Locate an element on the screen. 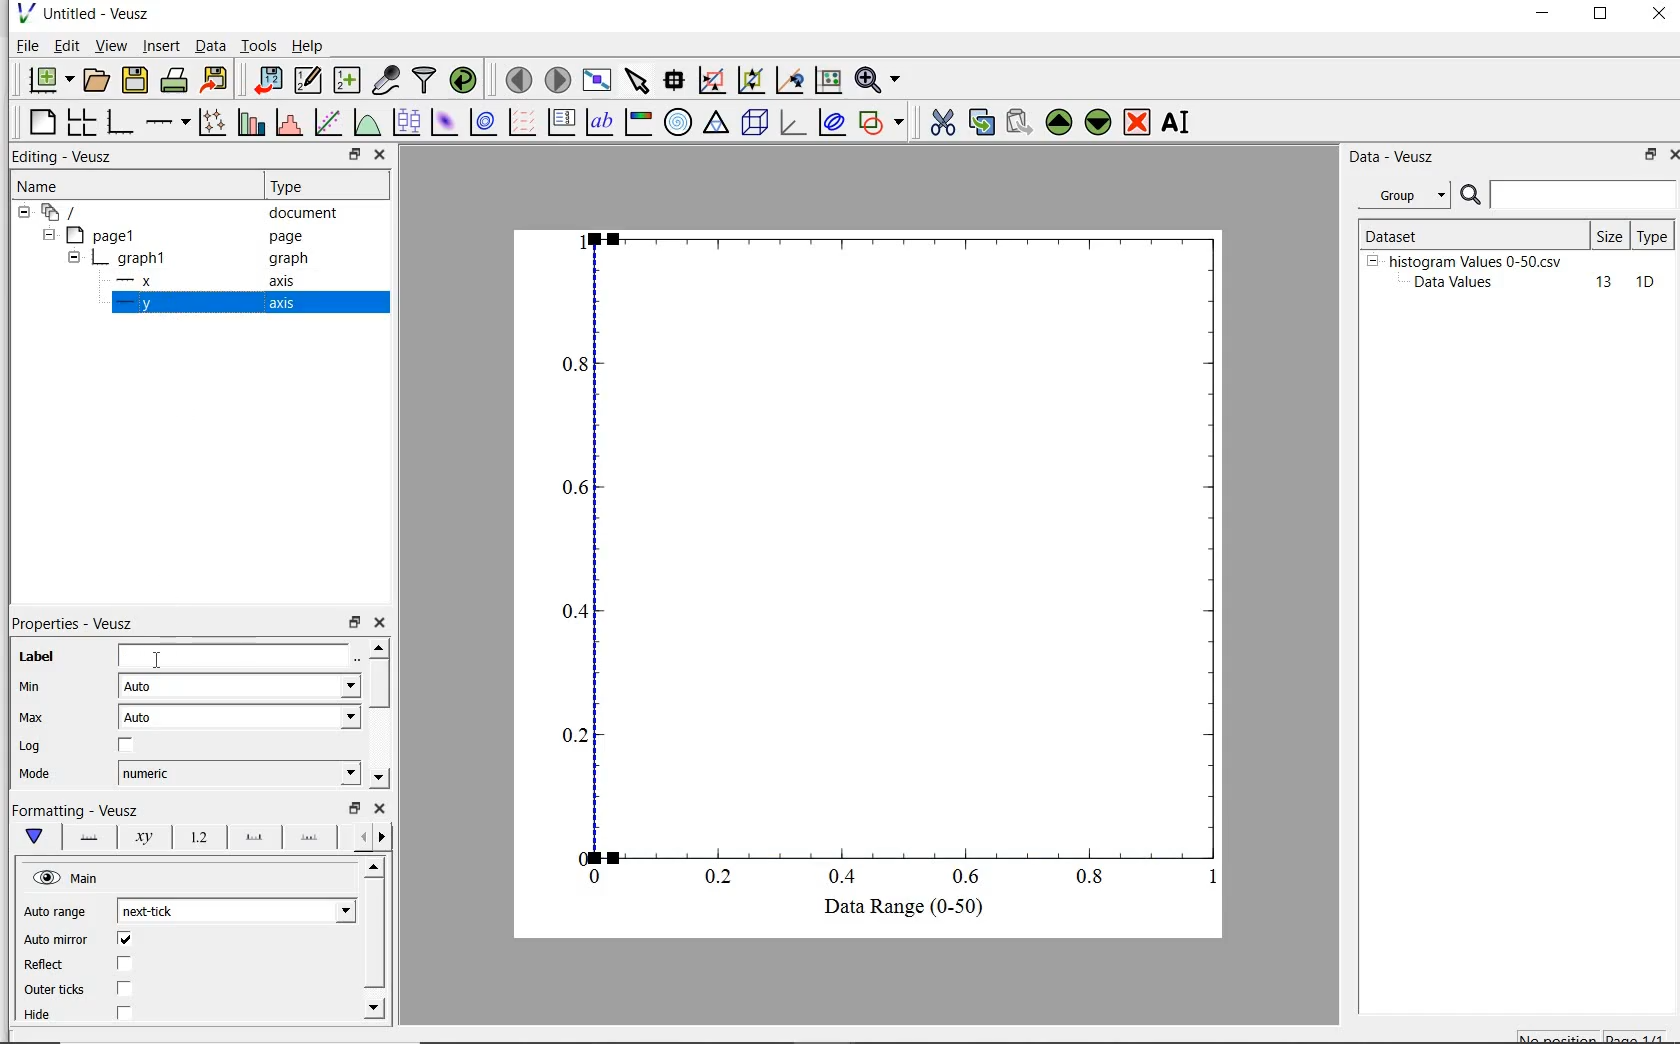  plot points with line and error bars is located at coordinates (213, 121).